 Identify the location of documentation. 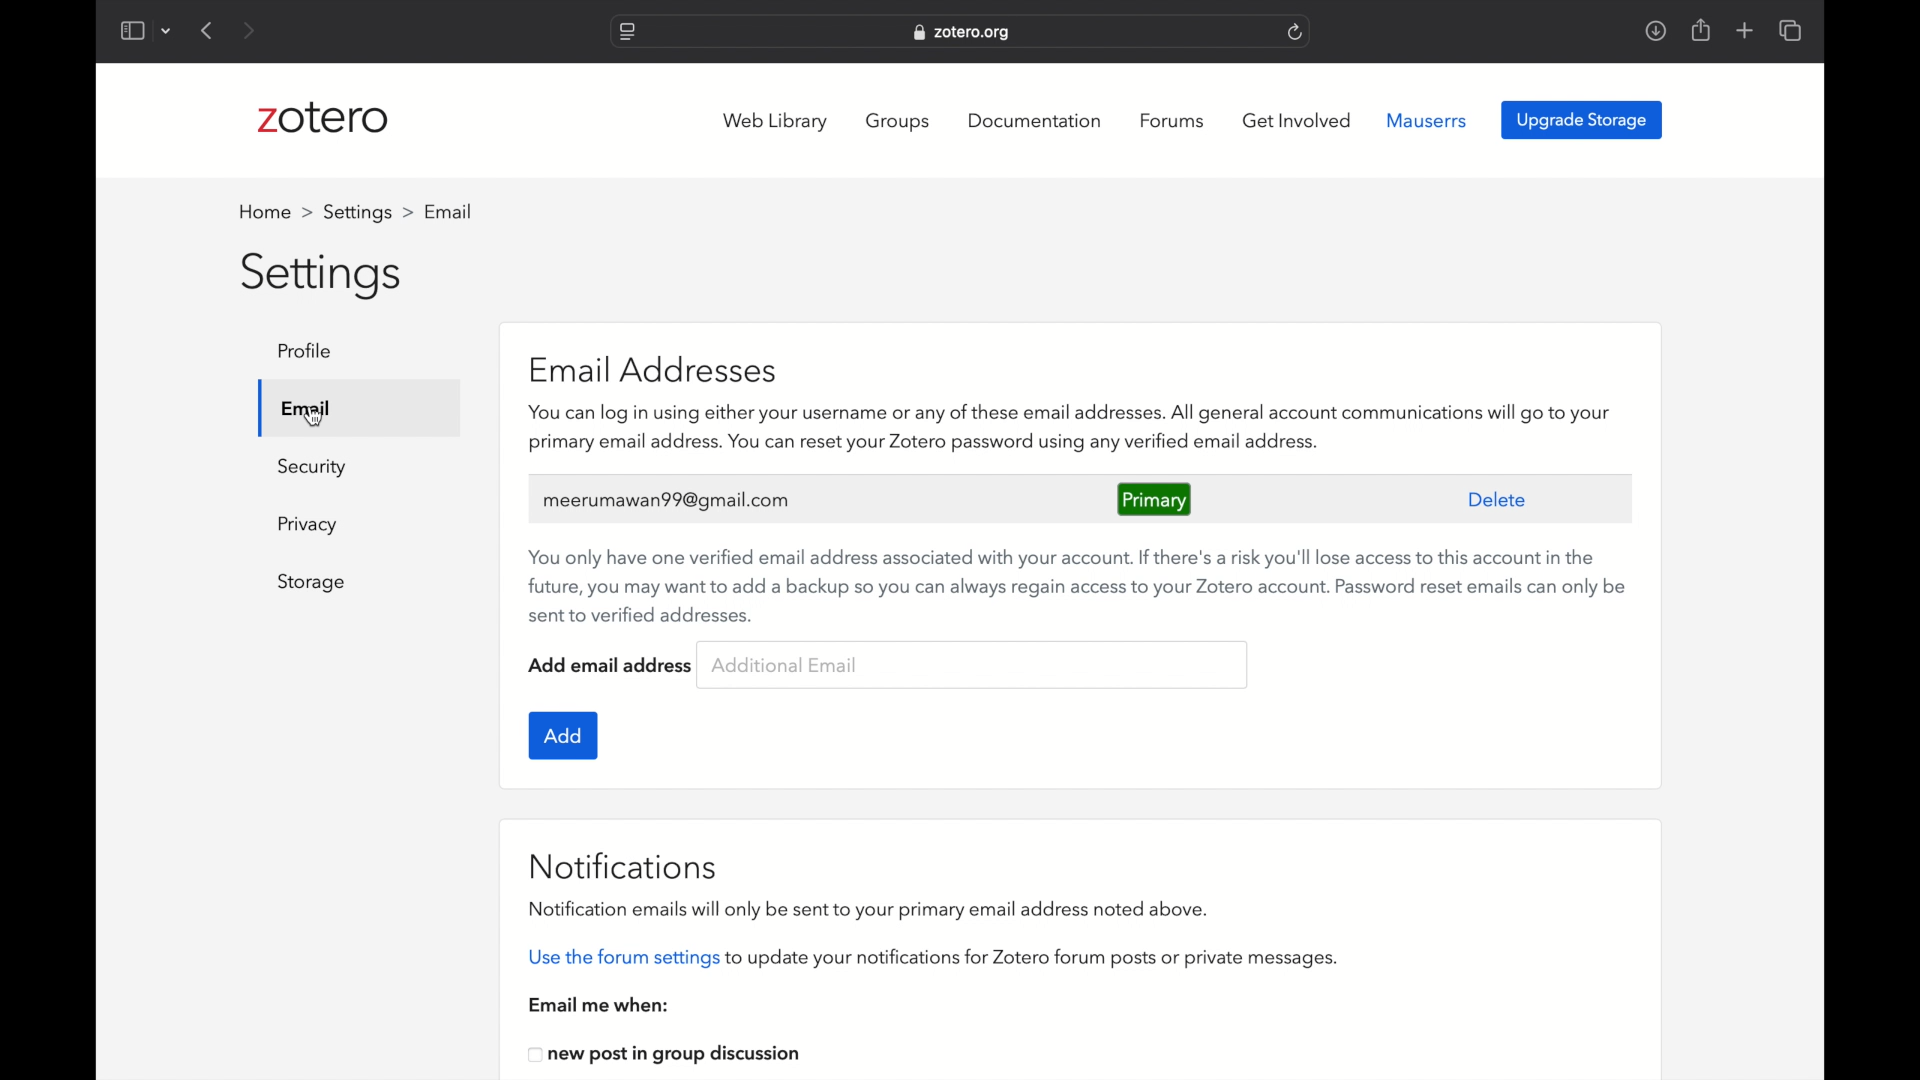
(1034, 120).